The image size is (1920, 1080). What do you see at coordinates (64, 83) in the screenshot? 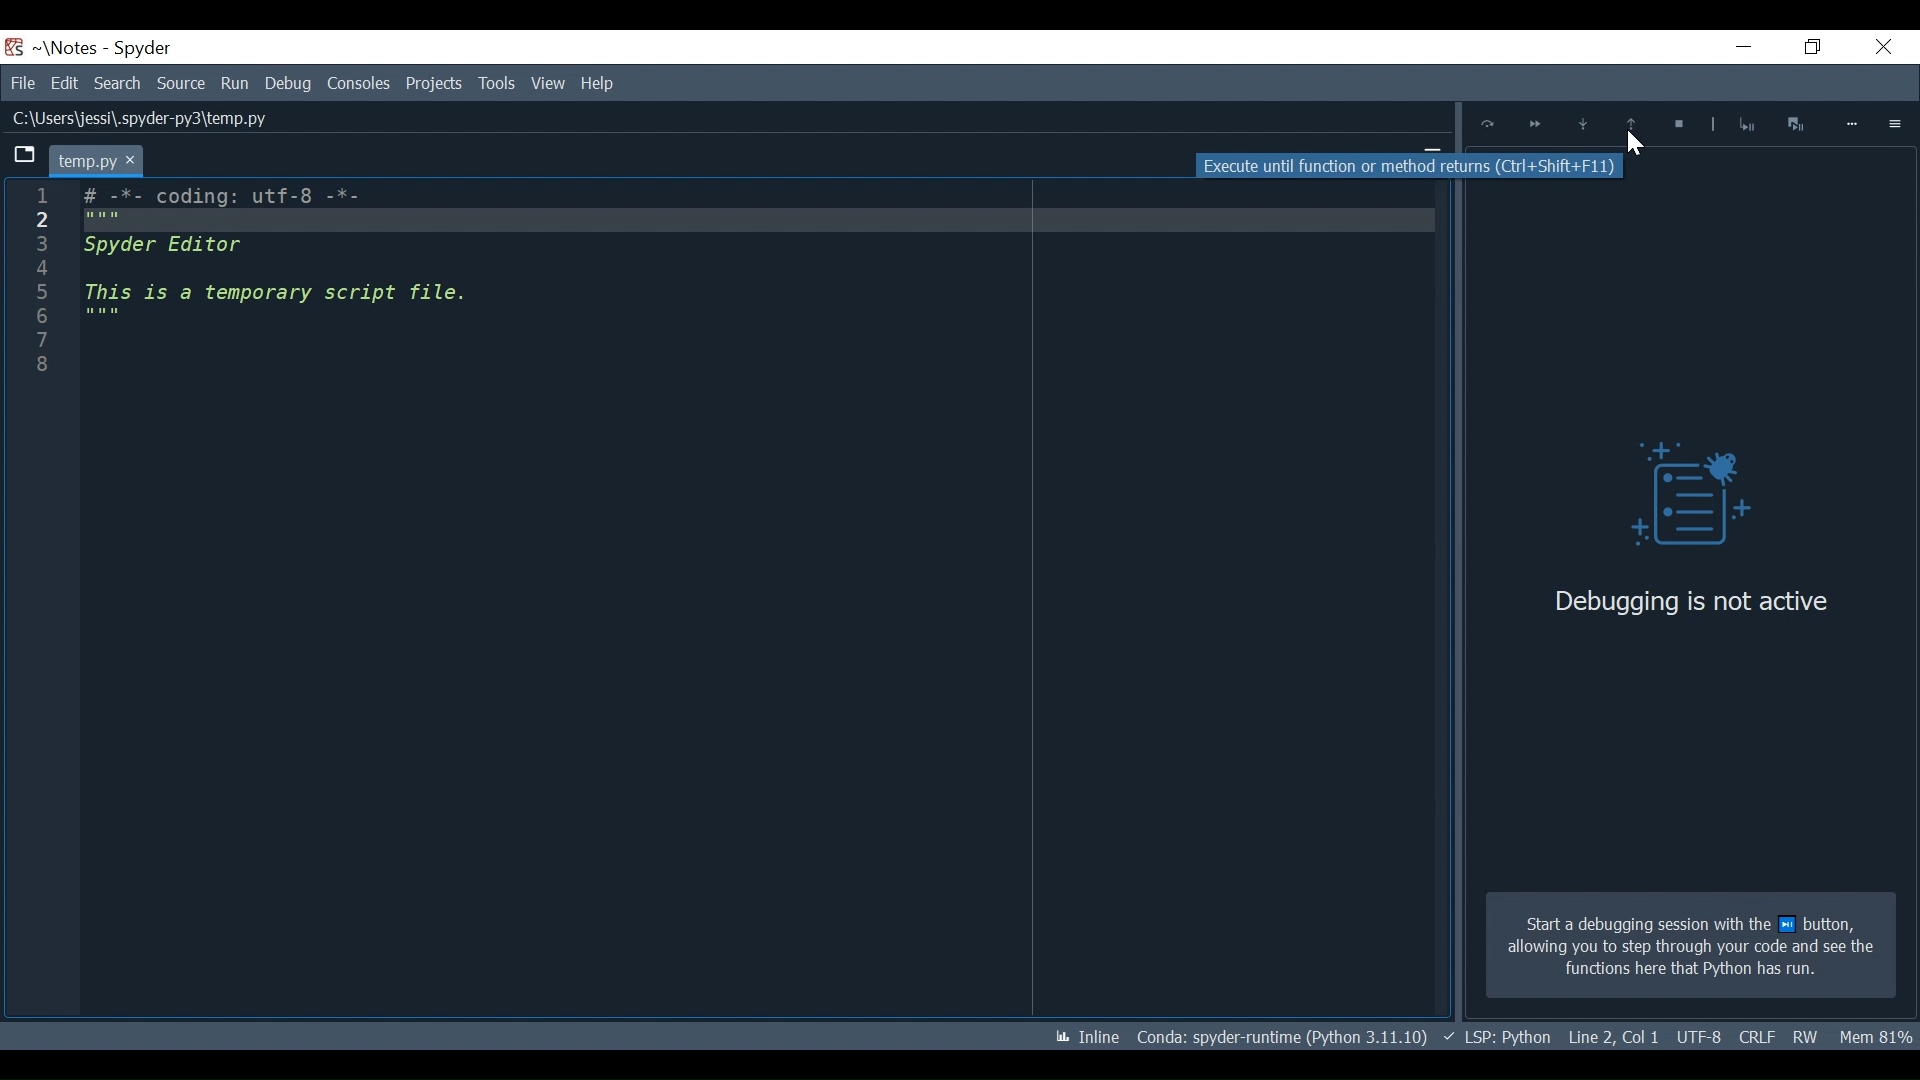
I see `Edit` at bounding box center [64, 83].